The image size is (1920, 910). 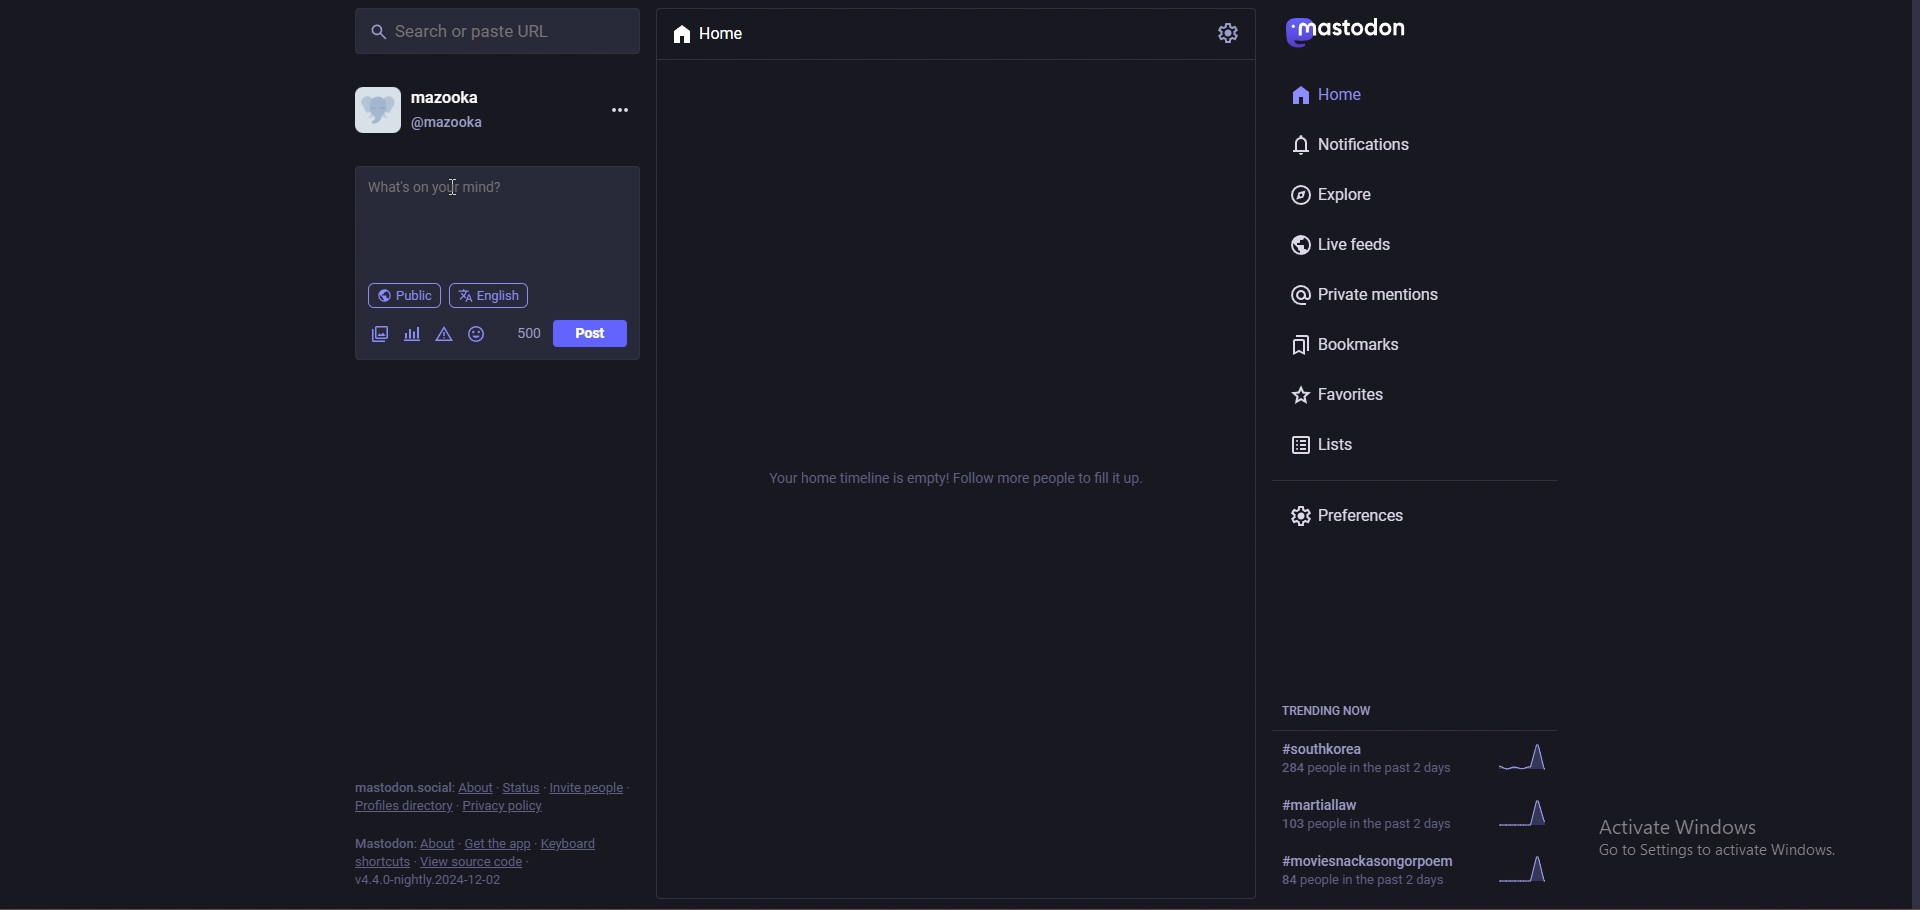 I want to click on trending, so click(x=1415, y=757).